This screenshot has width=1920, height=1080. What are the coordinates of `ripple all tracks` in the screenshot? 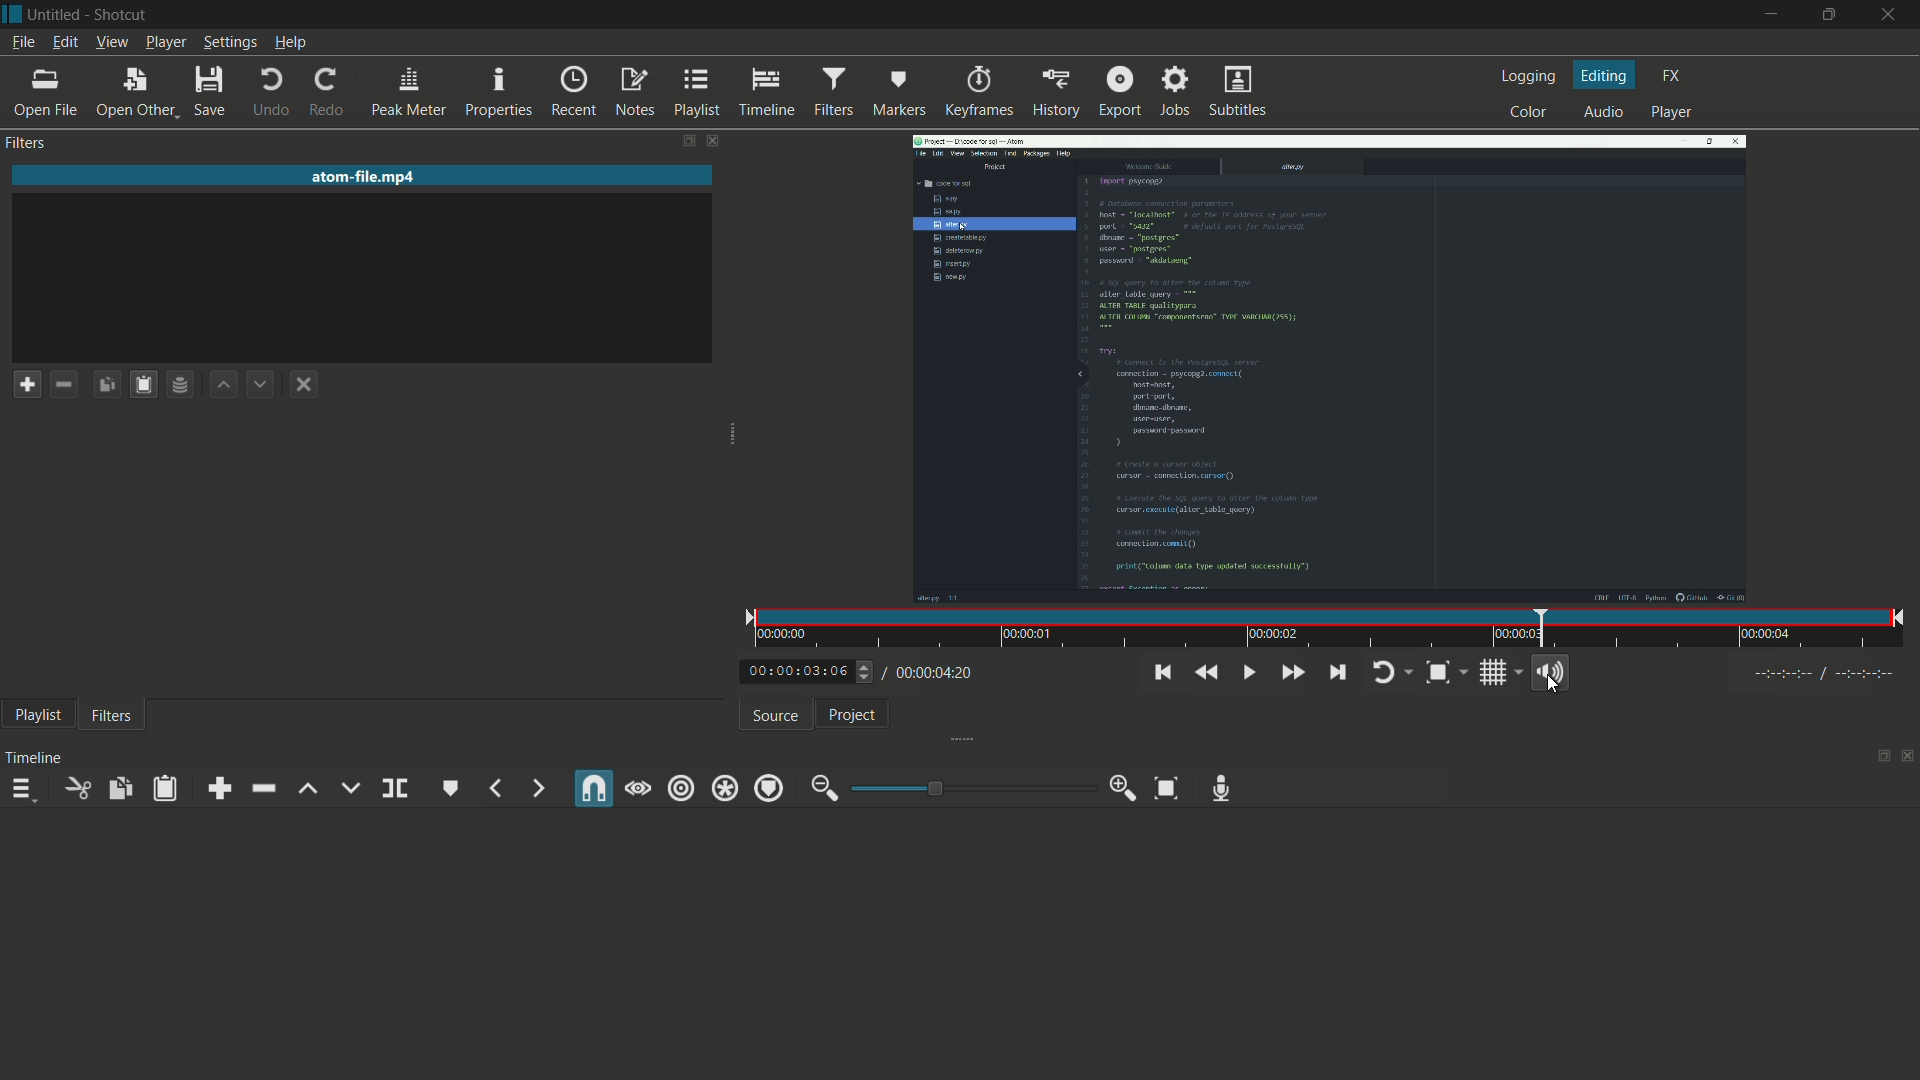 It's located at (723, 789).